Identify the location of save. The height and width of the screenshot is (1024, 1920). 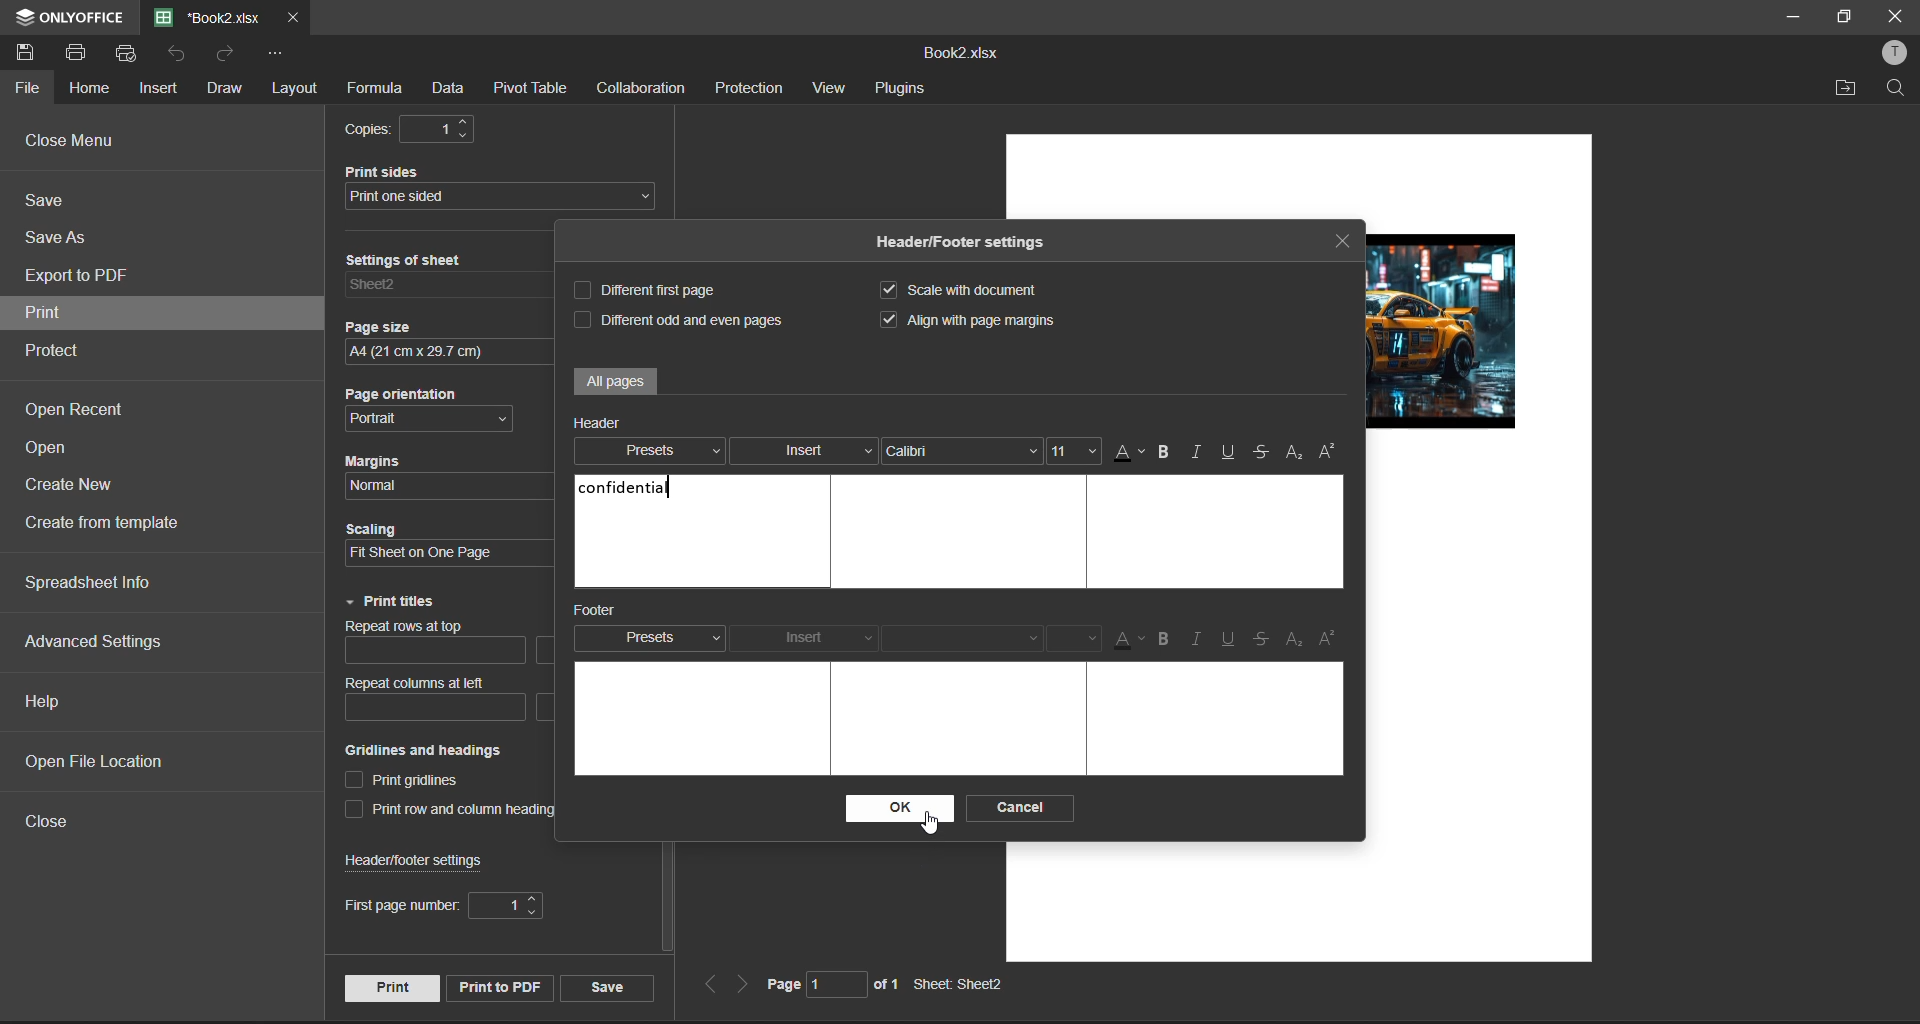
(31, 51).